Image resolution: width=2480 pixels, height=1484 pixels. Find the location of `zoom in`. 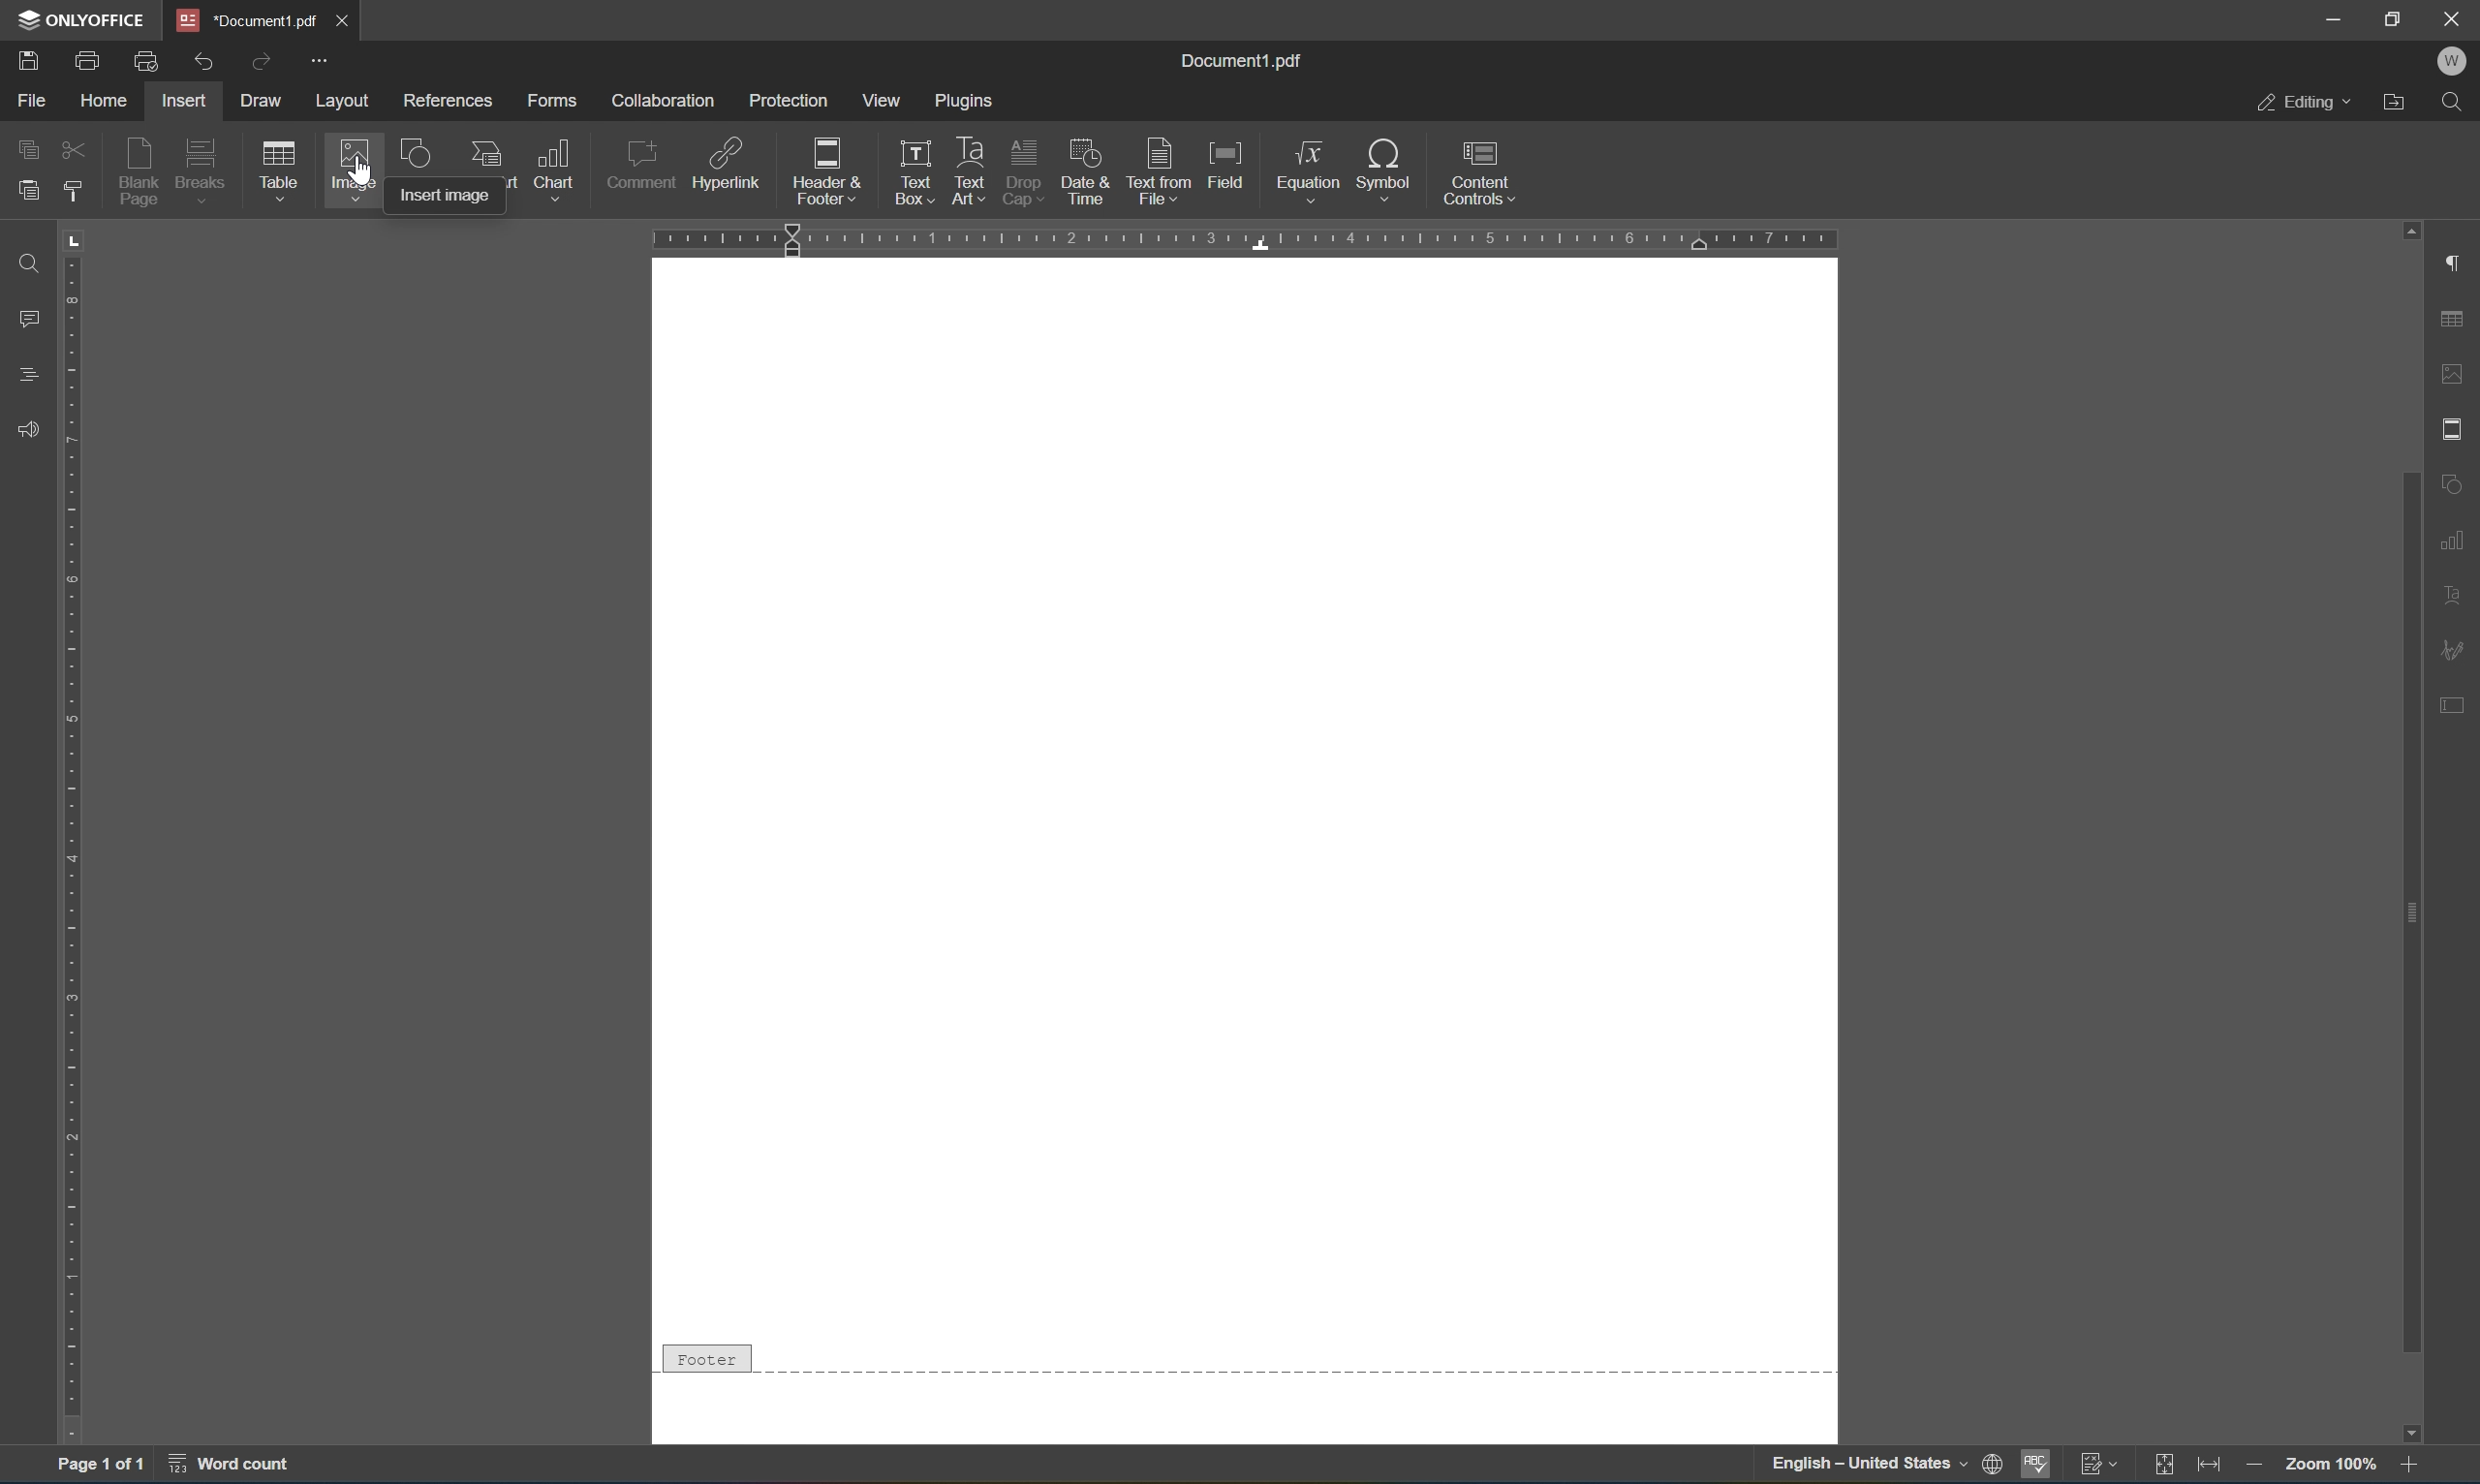

zoom in is located at coordinates (2414, 1466).